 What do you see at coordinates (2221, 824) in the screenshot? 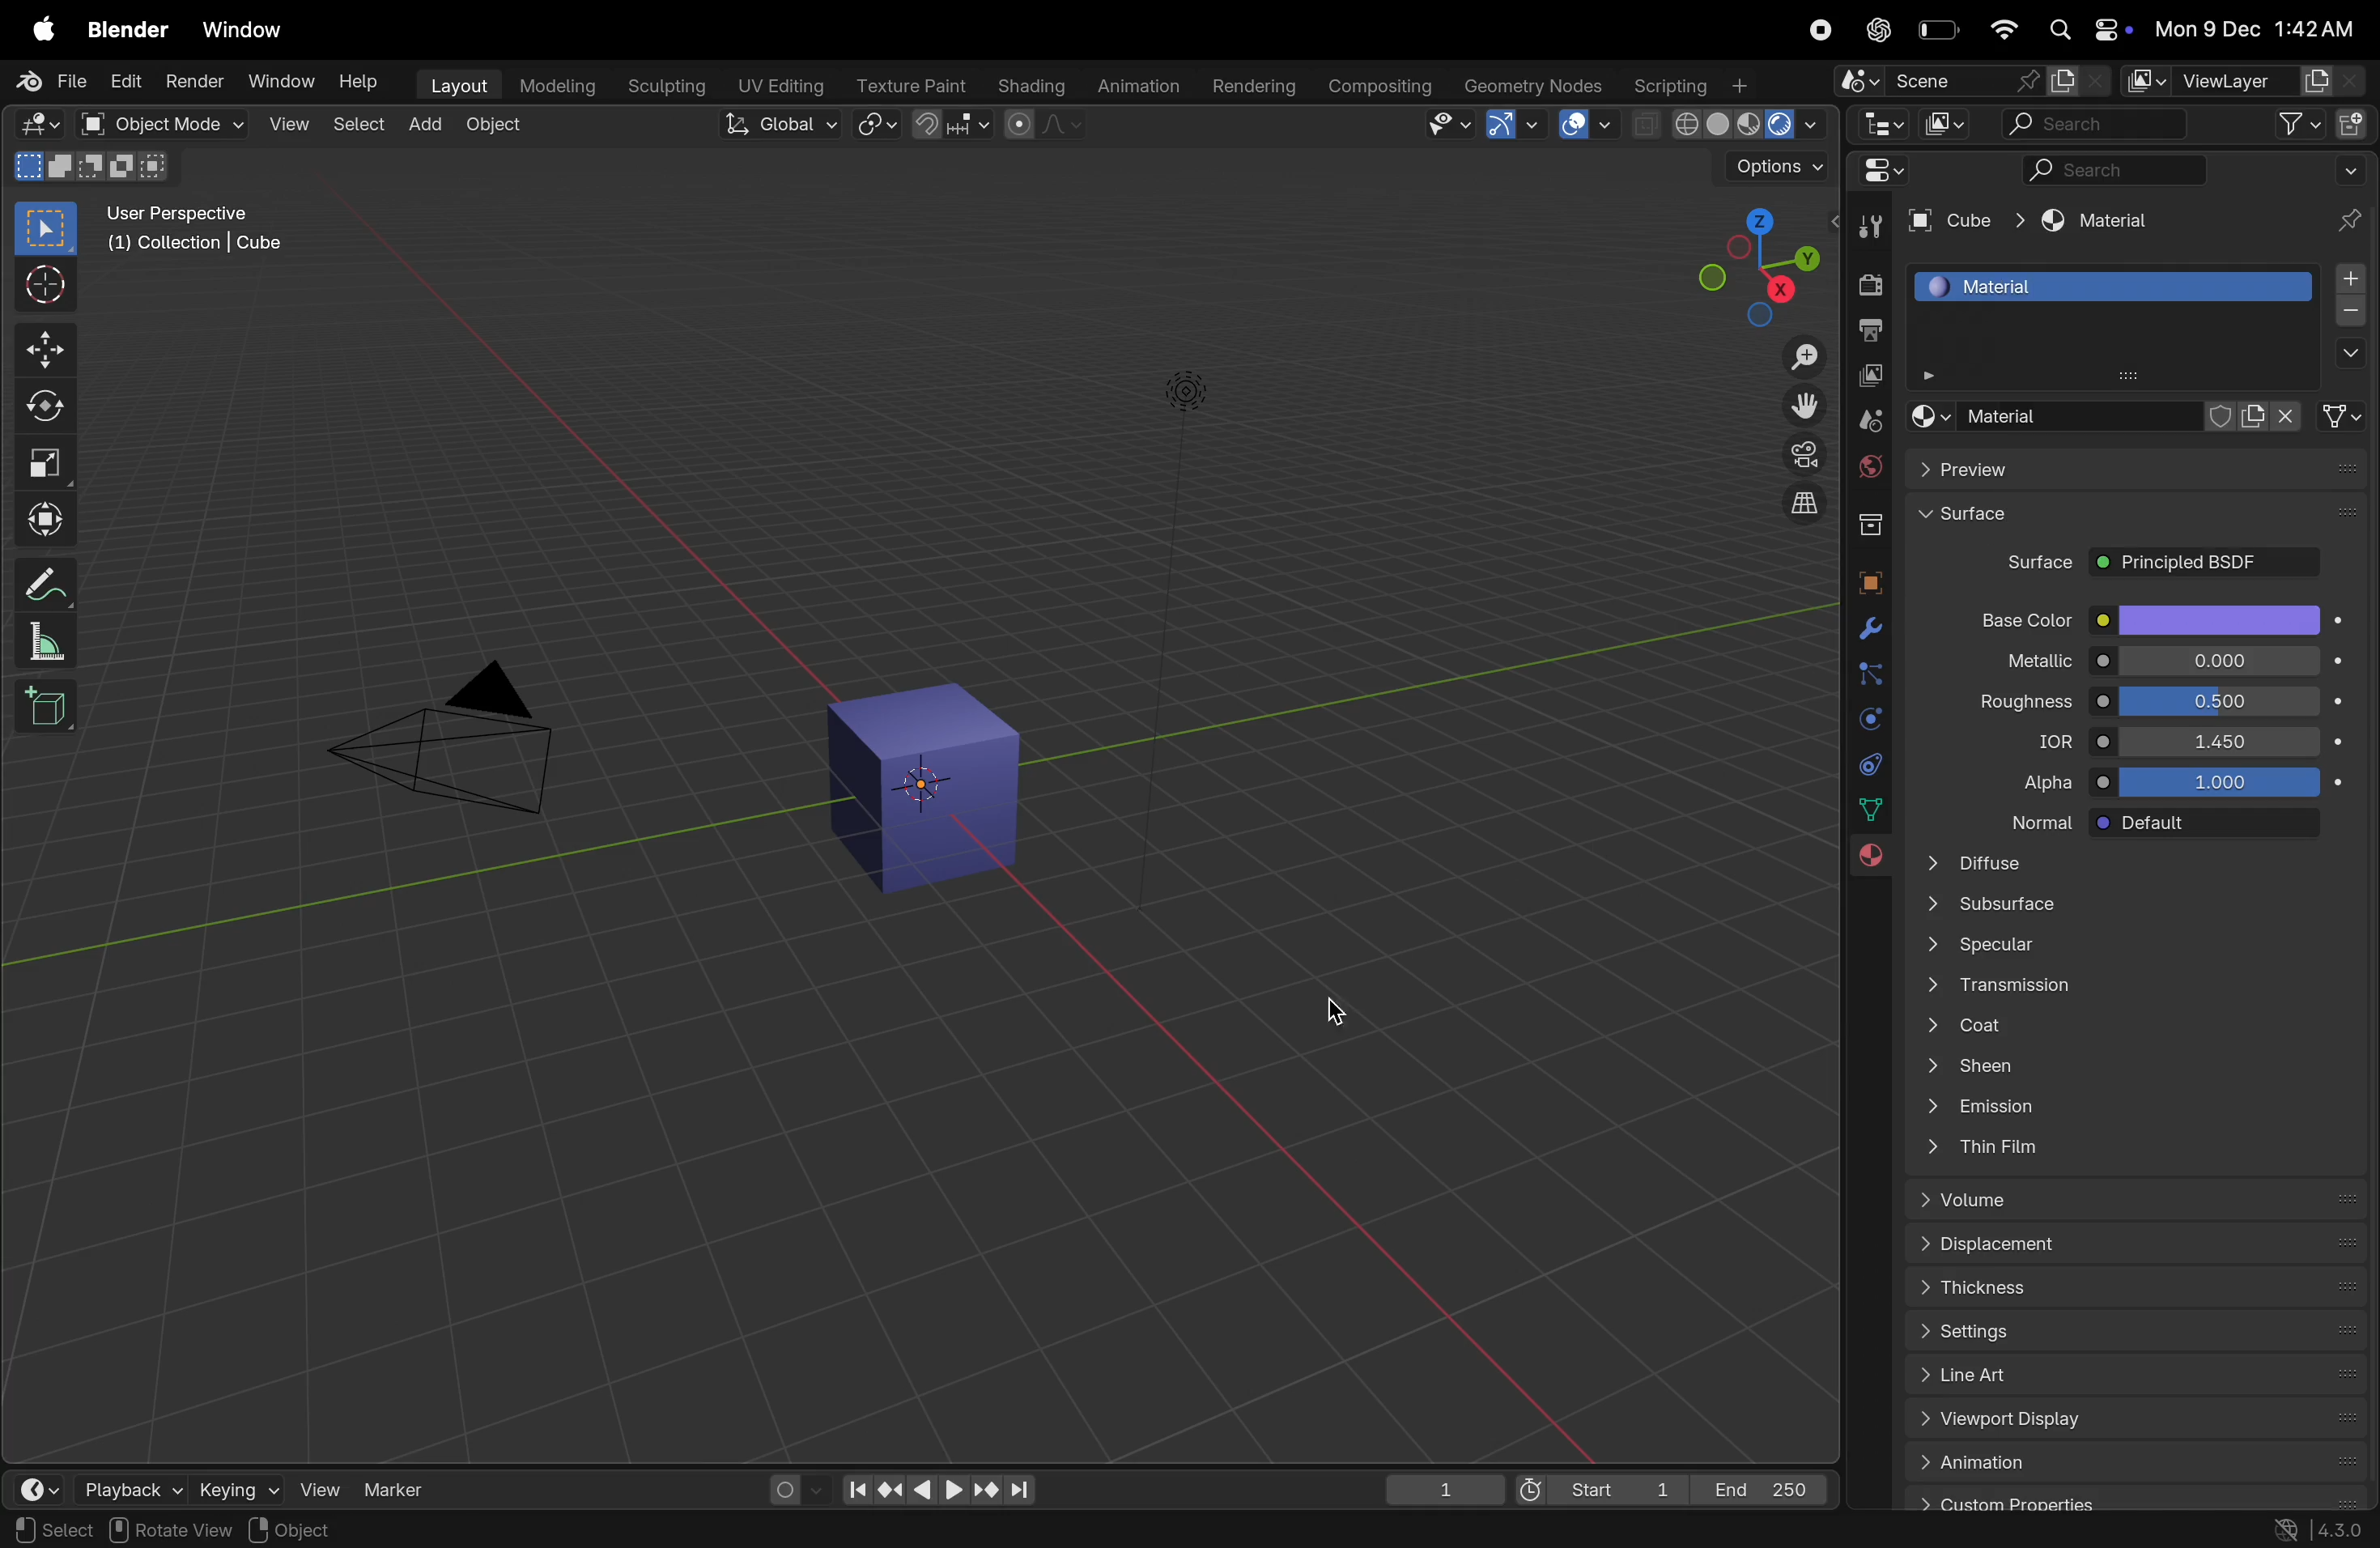
I see `default` at bounding box center [2221, 824].